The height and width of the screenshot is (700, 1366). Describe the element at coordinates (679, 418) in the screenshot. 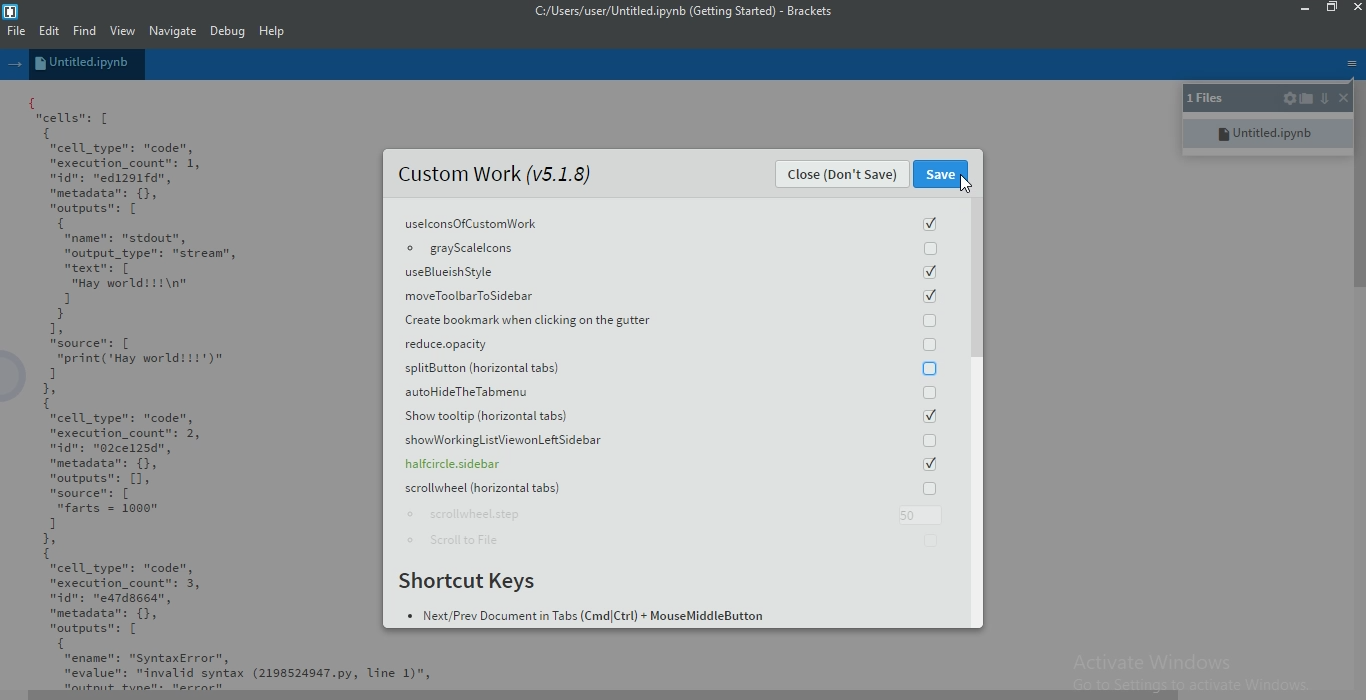

I see `Show tooltip(horizontal tabs)` at that location.